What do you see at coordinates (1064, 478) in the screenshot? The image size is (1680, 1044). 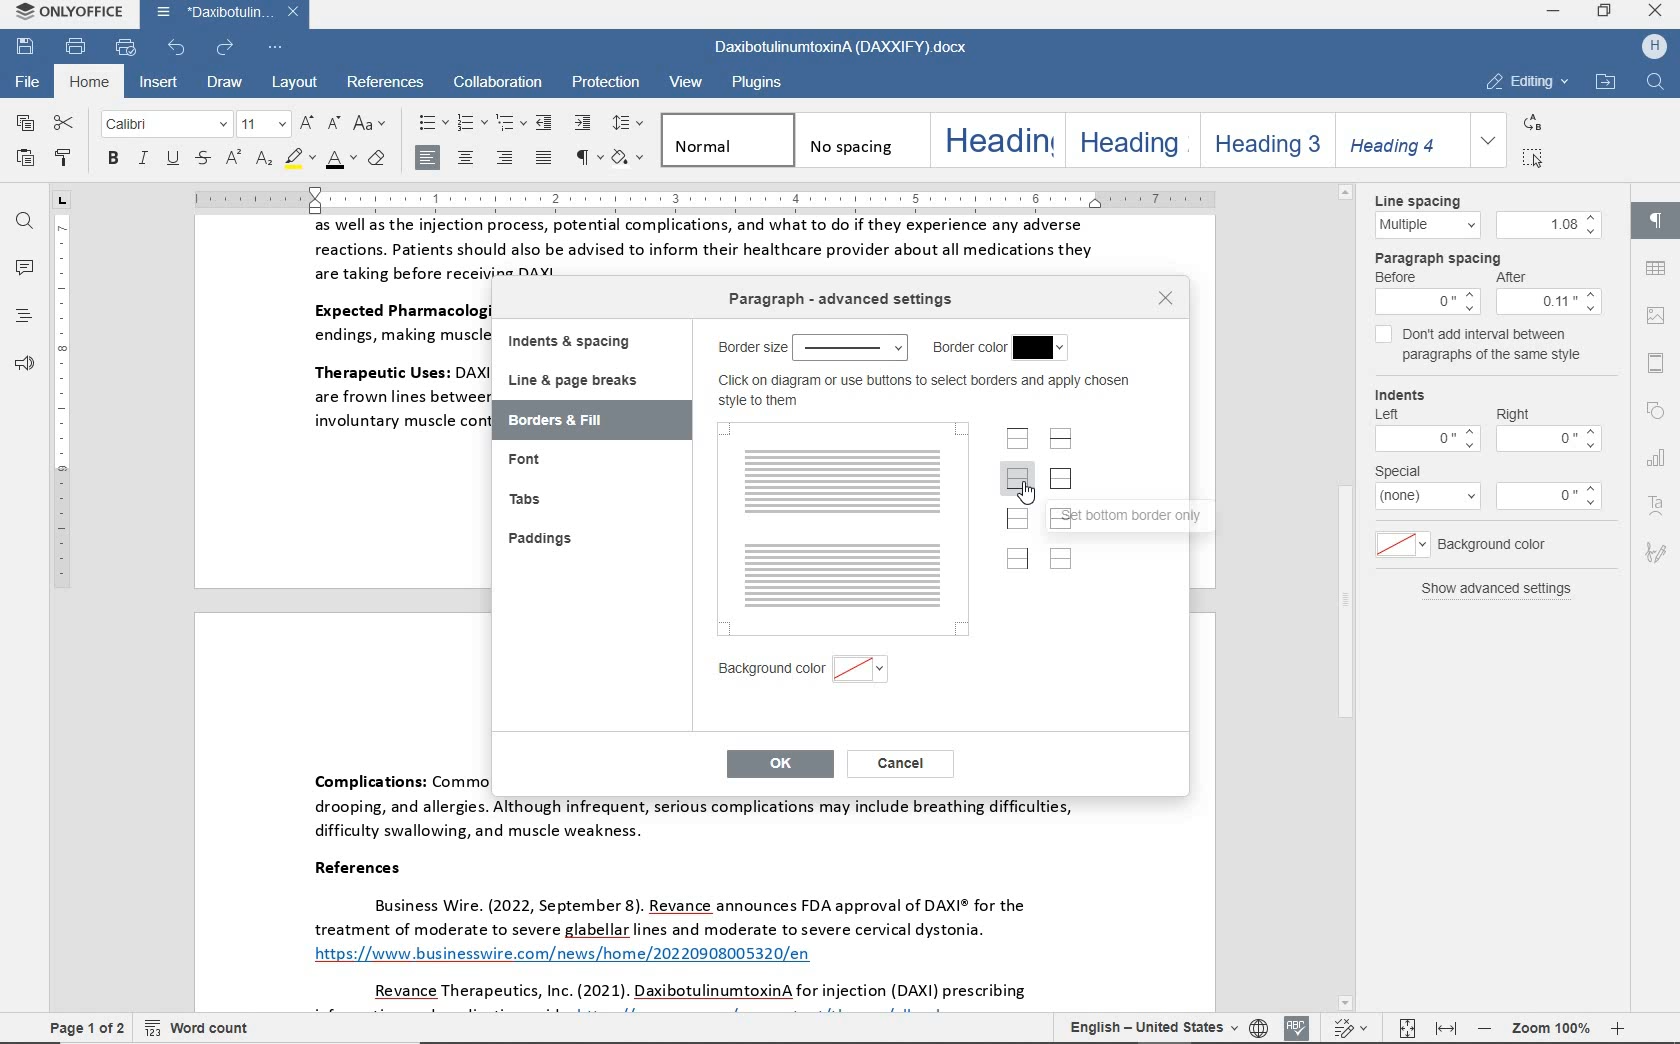 I see `set outer border only` at bounding box center [1064, 478].